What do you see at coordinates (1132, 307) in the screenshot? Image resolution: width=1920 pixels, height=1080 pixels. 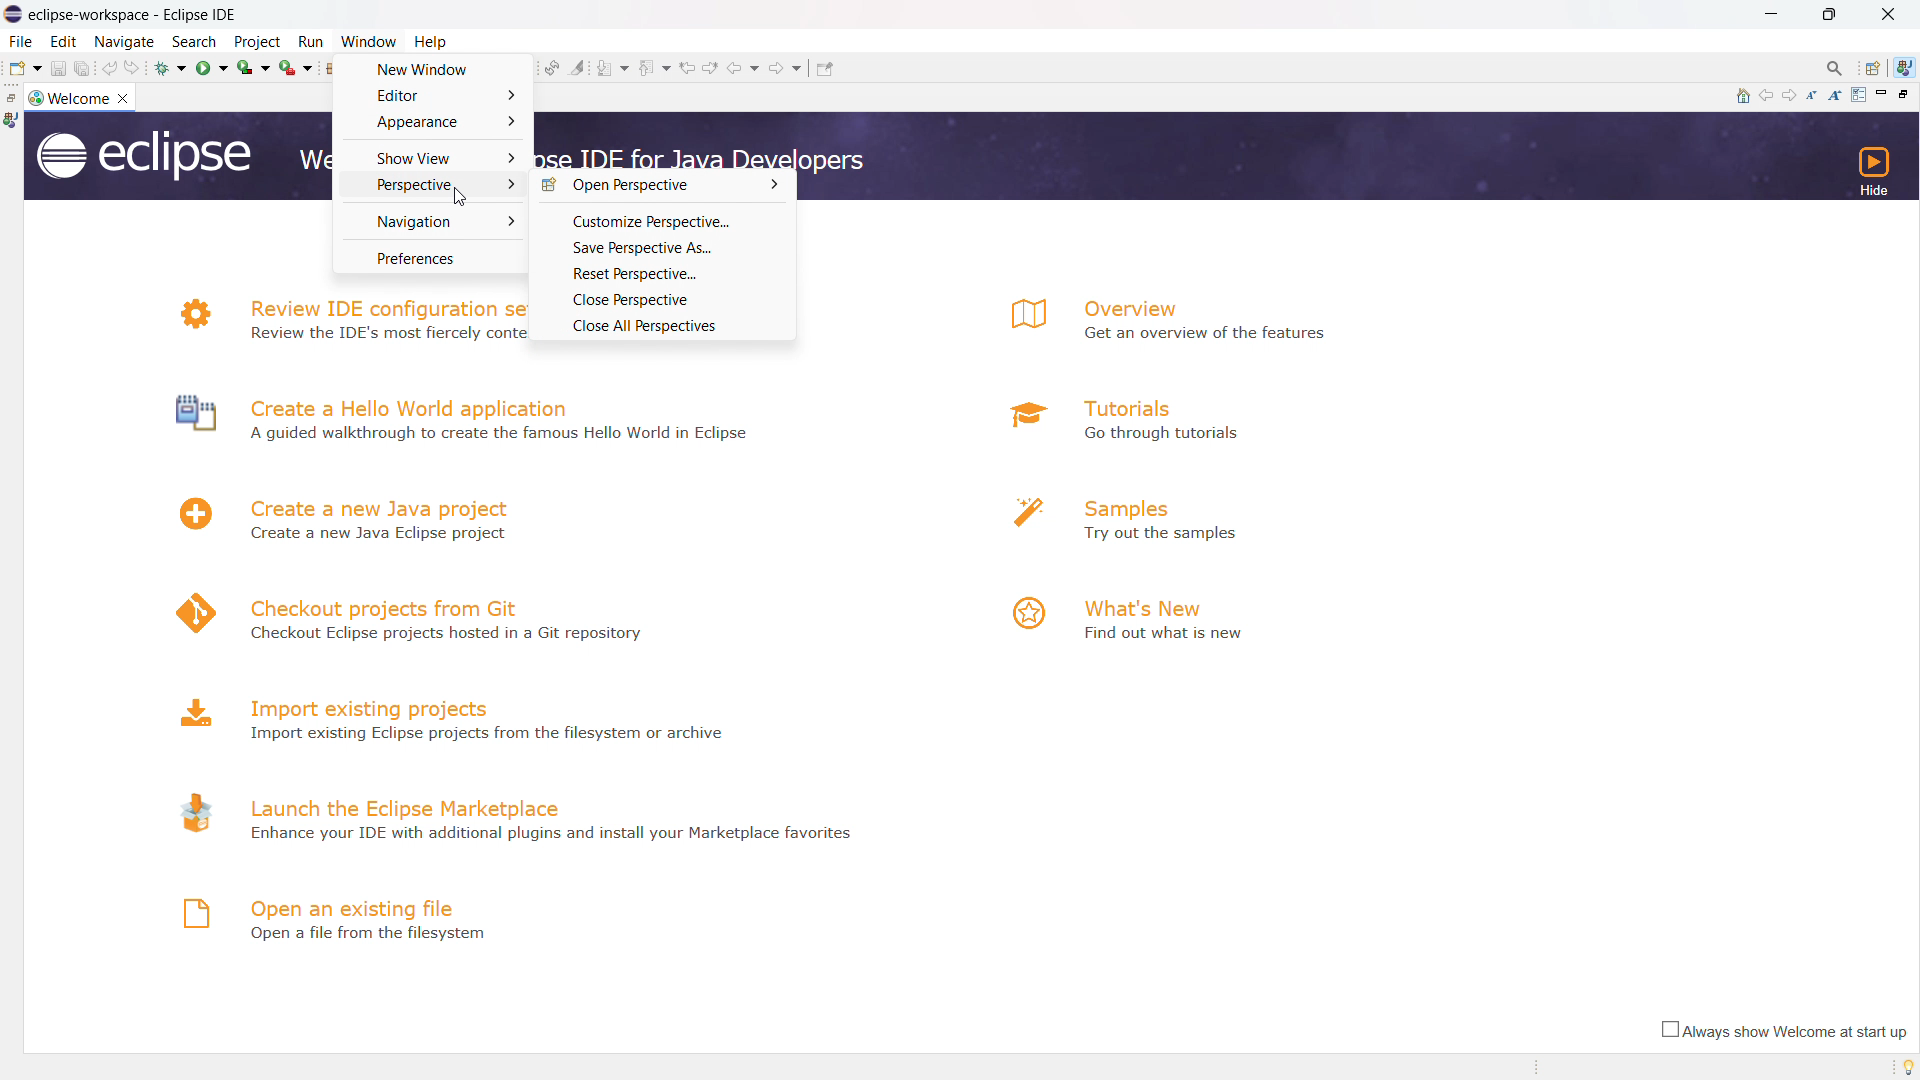 I see `overview` at bounding box center [1132, 307].